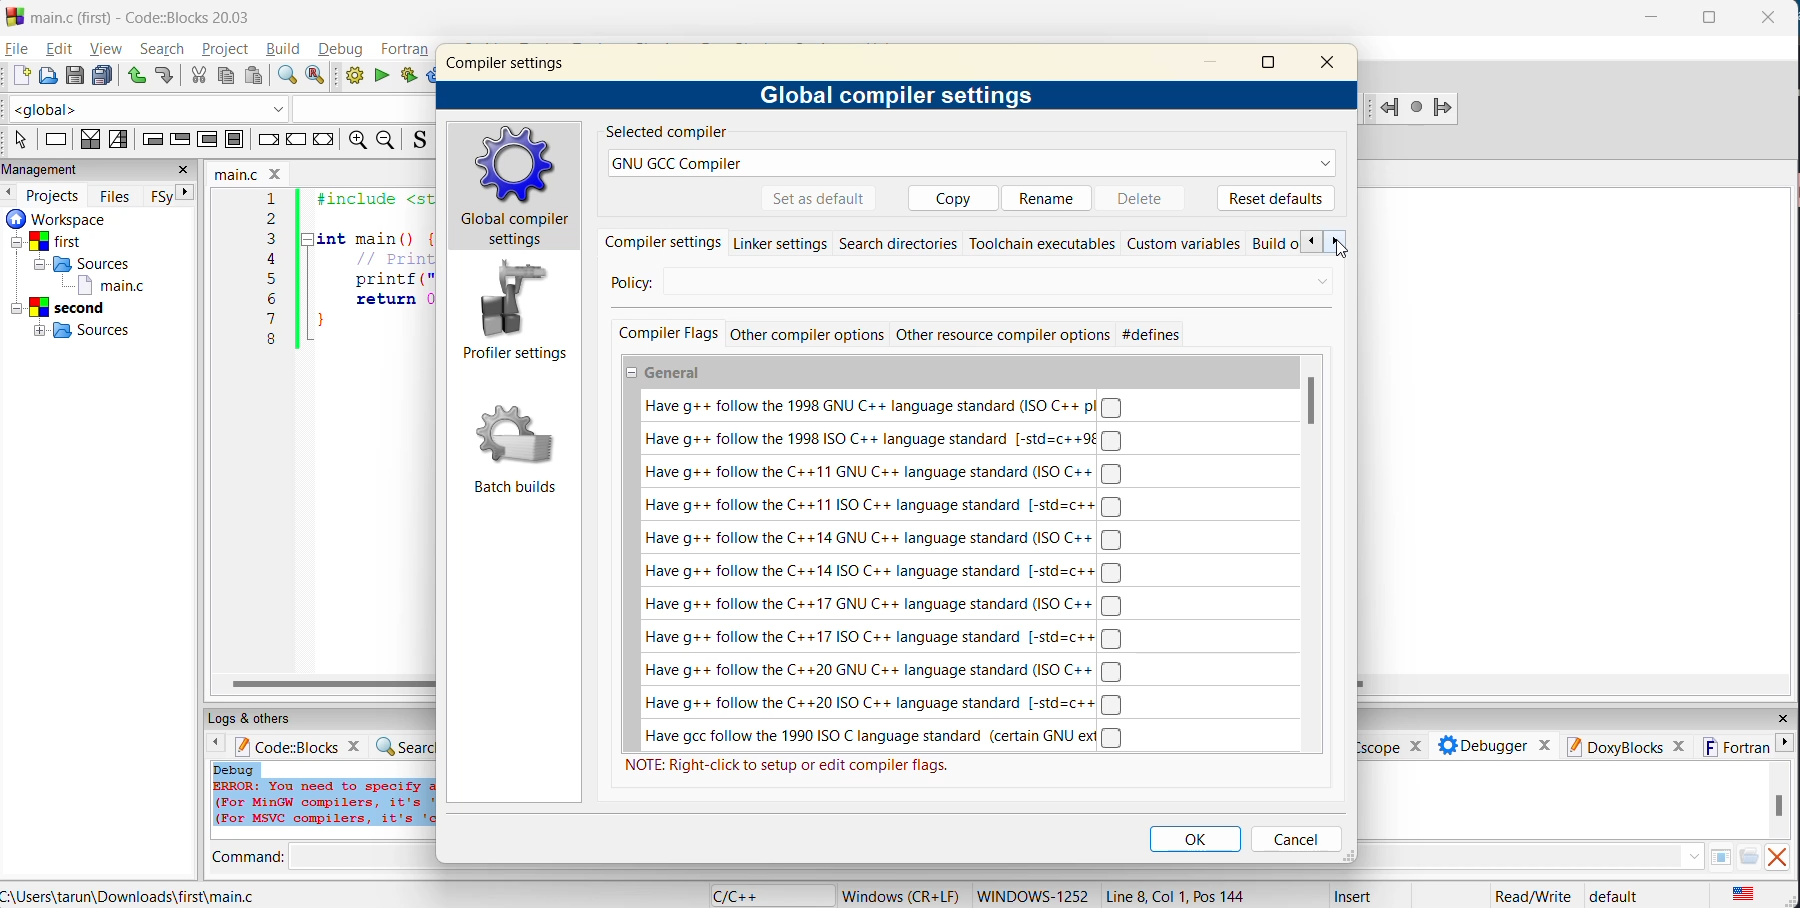  What do you see at coordinates (255, 76) in the screenshot?
I see `paste` at bounding box center [255, 76].